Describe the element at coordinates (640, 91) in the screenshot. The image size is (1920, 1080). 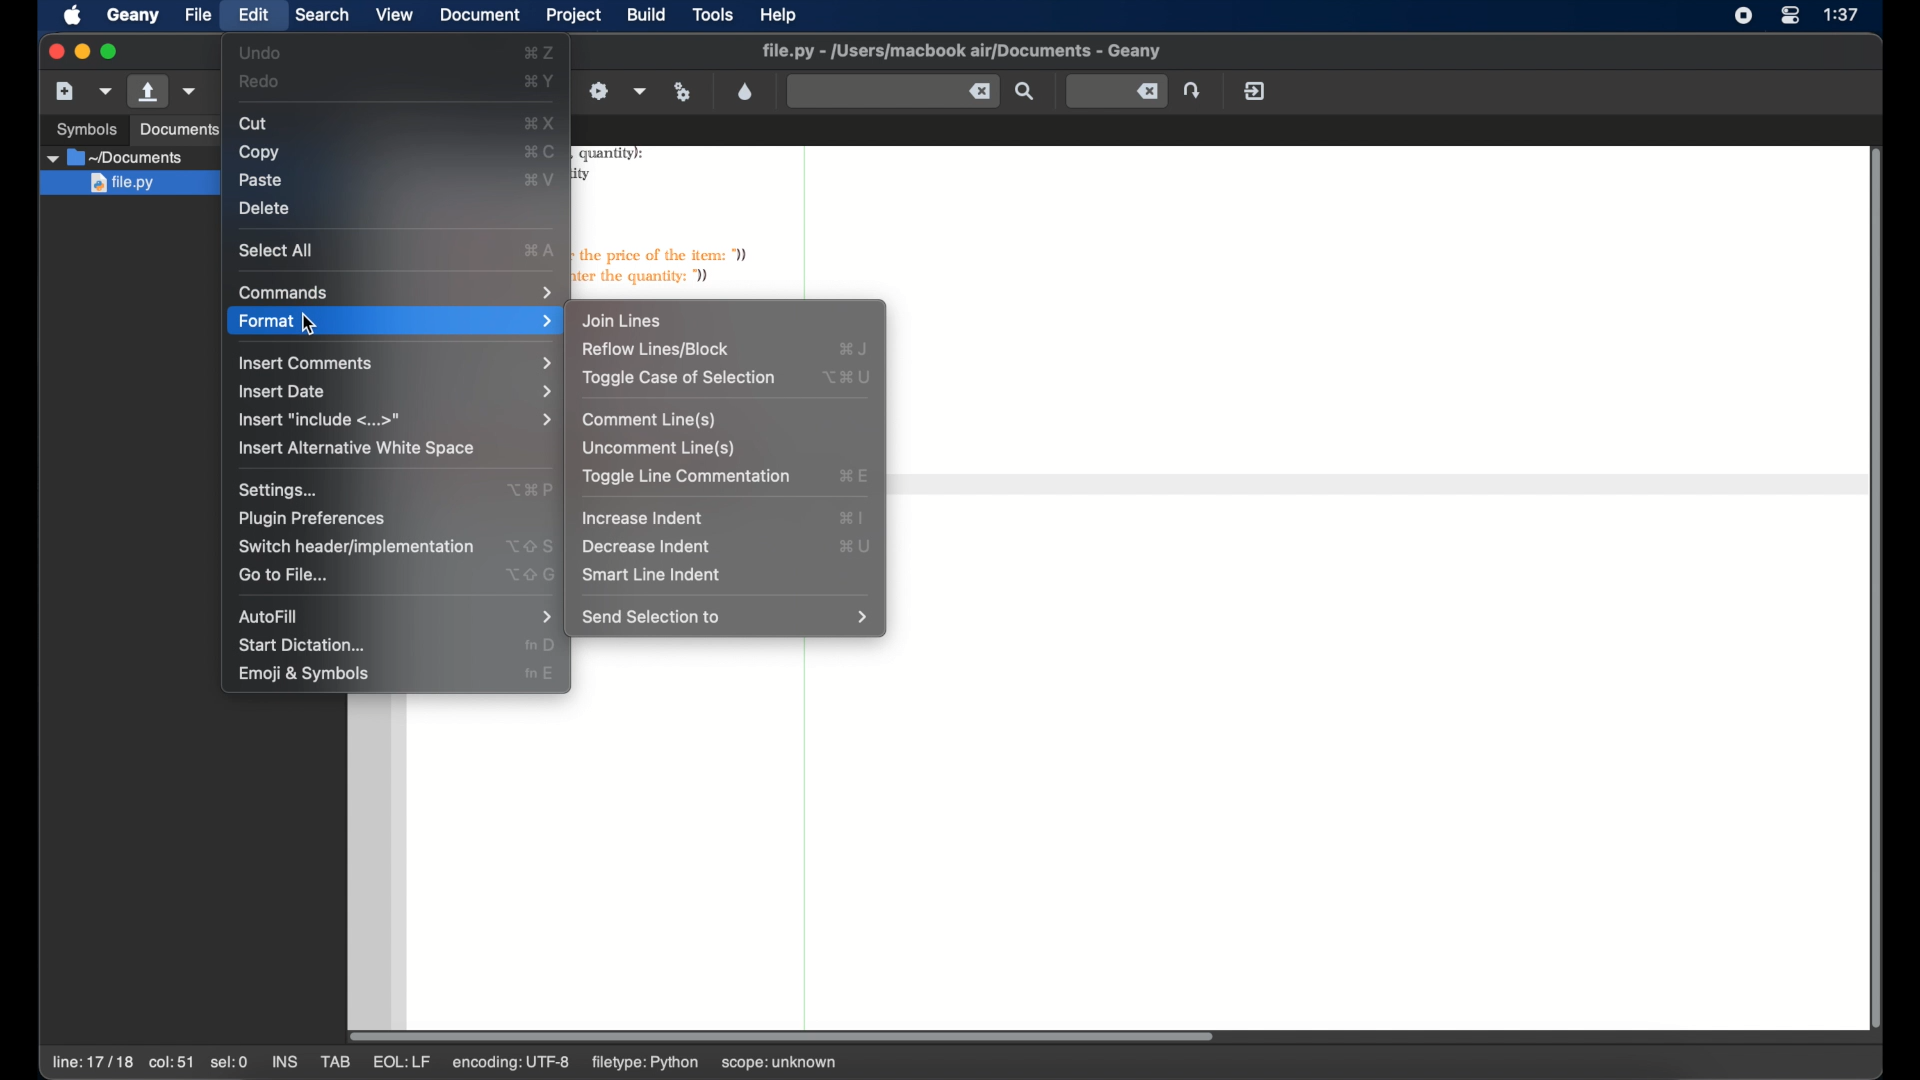
I see `choose more build actions` at that location.